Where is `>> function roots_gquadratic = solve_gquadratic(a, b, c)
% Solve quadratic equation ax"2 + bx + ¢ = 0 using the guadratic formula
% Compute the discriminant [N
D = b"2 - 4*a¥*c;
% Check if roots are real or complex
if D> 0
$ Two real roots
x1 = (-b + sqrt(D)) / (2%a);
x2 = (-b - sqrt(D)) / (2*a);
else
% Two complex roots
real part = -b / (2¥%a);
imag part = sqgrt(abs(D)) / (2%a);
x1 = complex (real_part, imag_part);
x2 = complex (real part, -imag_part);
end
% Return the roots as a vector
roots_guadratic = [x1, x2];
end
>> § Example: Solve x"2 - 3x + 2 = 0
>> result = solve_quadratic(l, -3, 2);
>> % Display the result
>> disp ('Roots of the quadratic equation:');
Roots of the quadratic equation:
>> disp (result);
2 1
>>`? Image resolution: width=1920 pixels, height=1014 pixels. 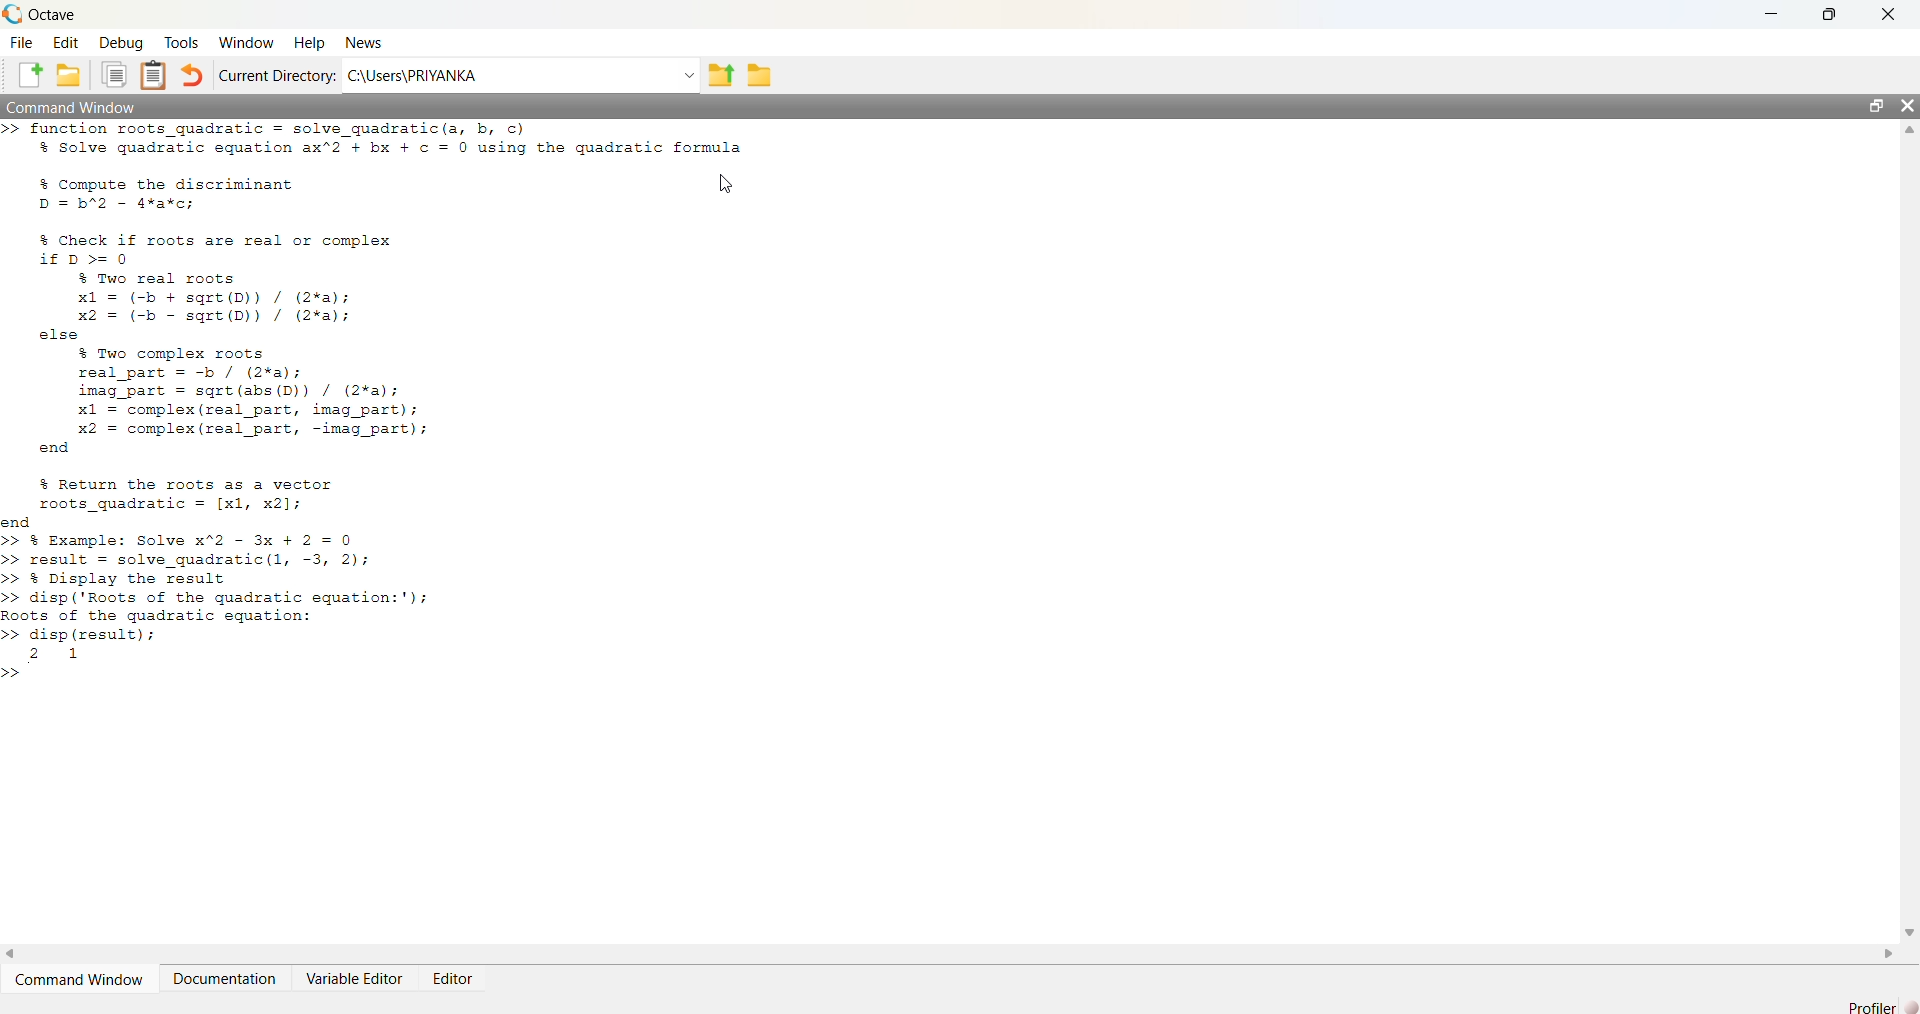
>> function roots_gquadratic = solve_gquadratic(a, b, c)
% Solve quadratic equation ax"2 + bx + ¢ = 0 using the guadratic formula
% Compute the discriminant [N
D = b"2 - 4*a¥*c;
% Check if roots are real or complex
if D> 0
$ Two real roots
x1 = (-b + sqrt(D)) / (2%a);
x2 = (-b - sqrt(D)) / (2*a);
else
% Two complex roots
real part = -b / (2¥%a);
imag part = sqgrt(abs(D)) / (2%a);
x1 = complex (real_part, imag_part);
x2 = complex (real part, -imag_part);
end
% Return the roots as a vector
roots_guadratic = [x1, x2];
end
>> § Example: Solve x"2 - 3x + 2 = 0
>> result = solve_quadratic(l, -3, 2);
>> % Display the result
>> disp ('Roots of the quadratic equation:');
Roots of the quadratic equation:
>> disp (result);
2 1
>> is located at coordinates (414, 410).